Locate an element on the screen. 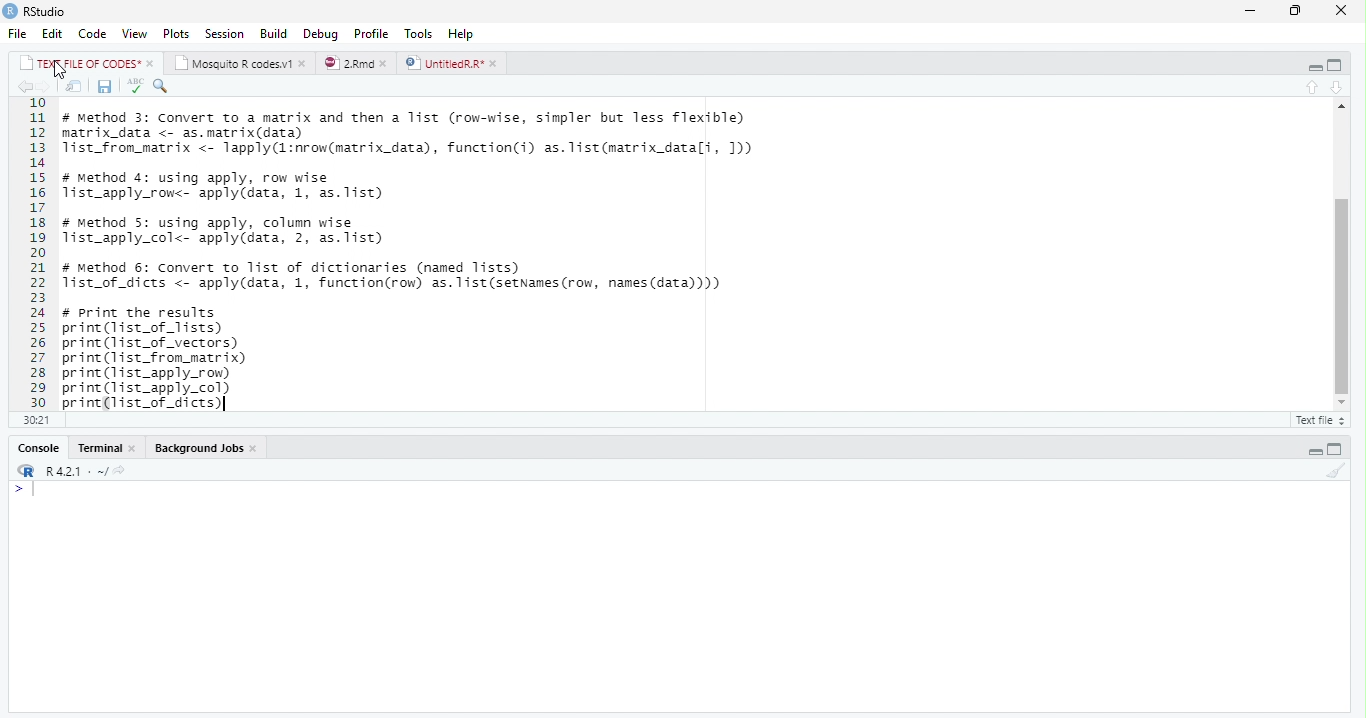 The image size is (1366, 718). Code is located at coordinates (93, 33).